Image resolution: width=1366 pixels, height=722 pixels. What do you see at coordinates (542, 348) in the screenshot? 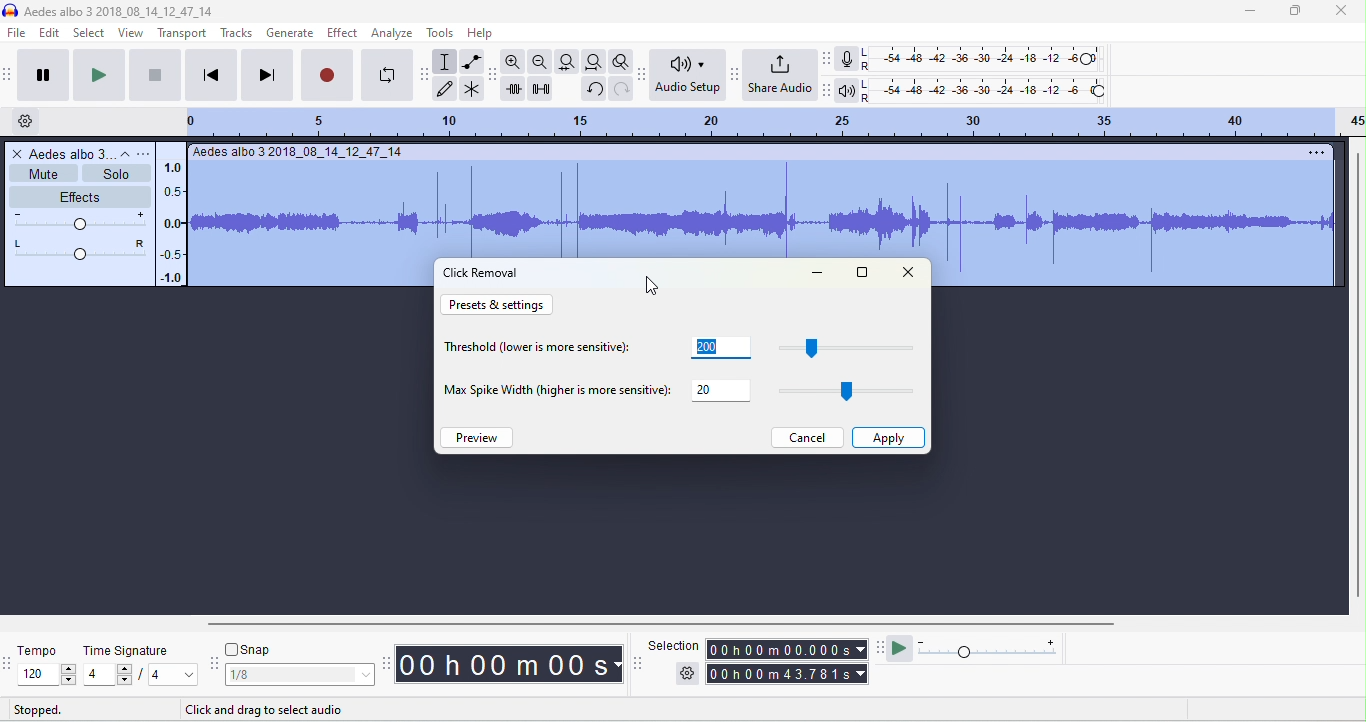
I see `threshold ` at bounding box center [542, 348].